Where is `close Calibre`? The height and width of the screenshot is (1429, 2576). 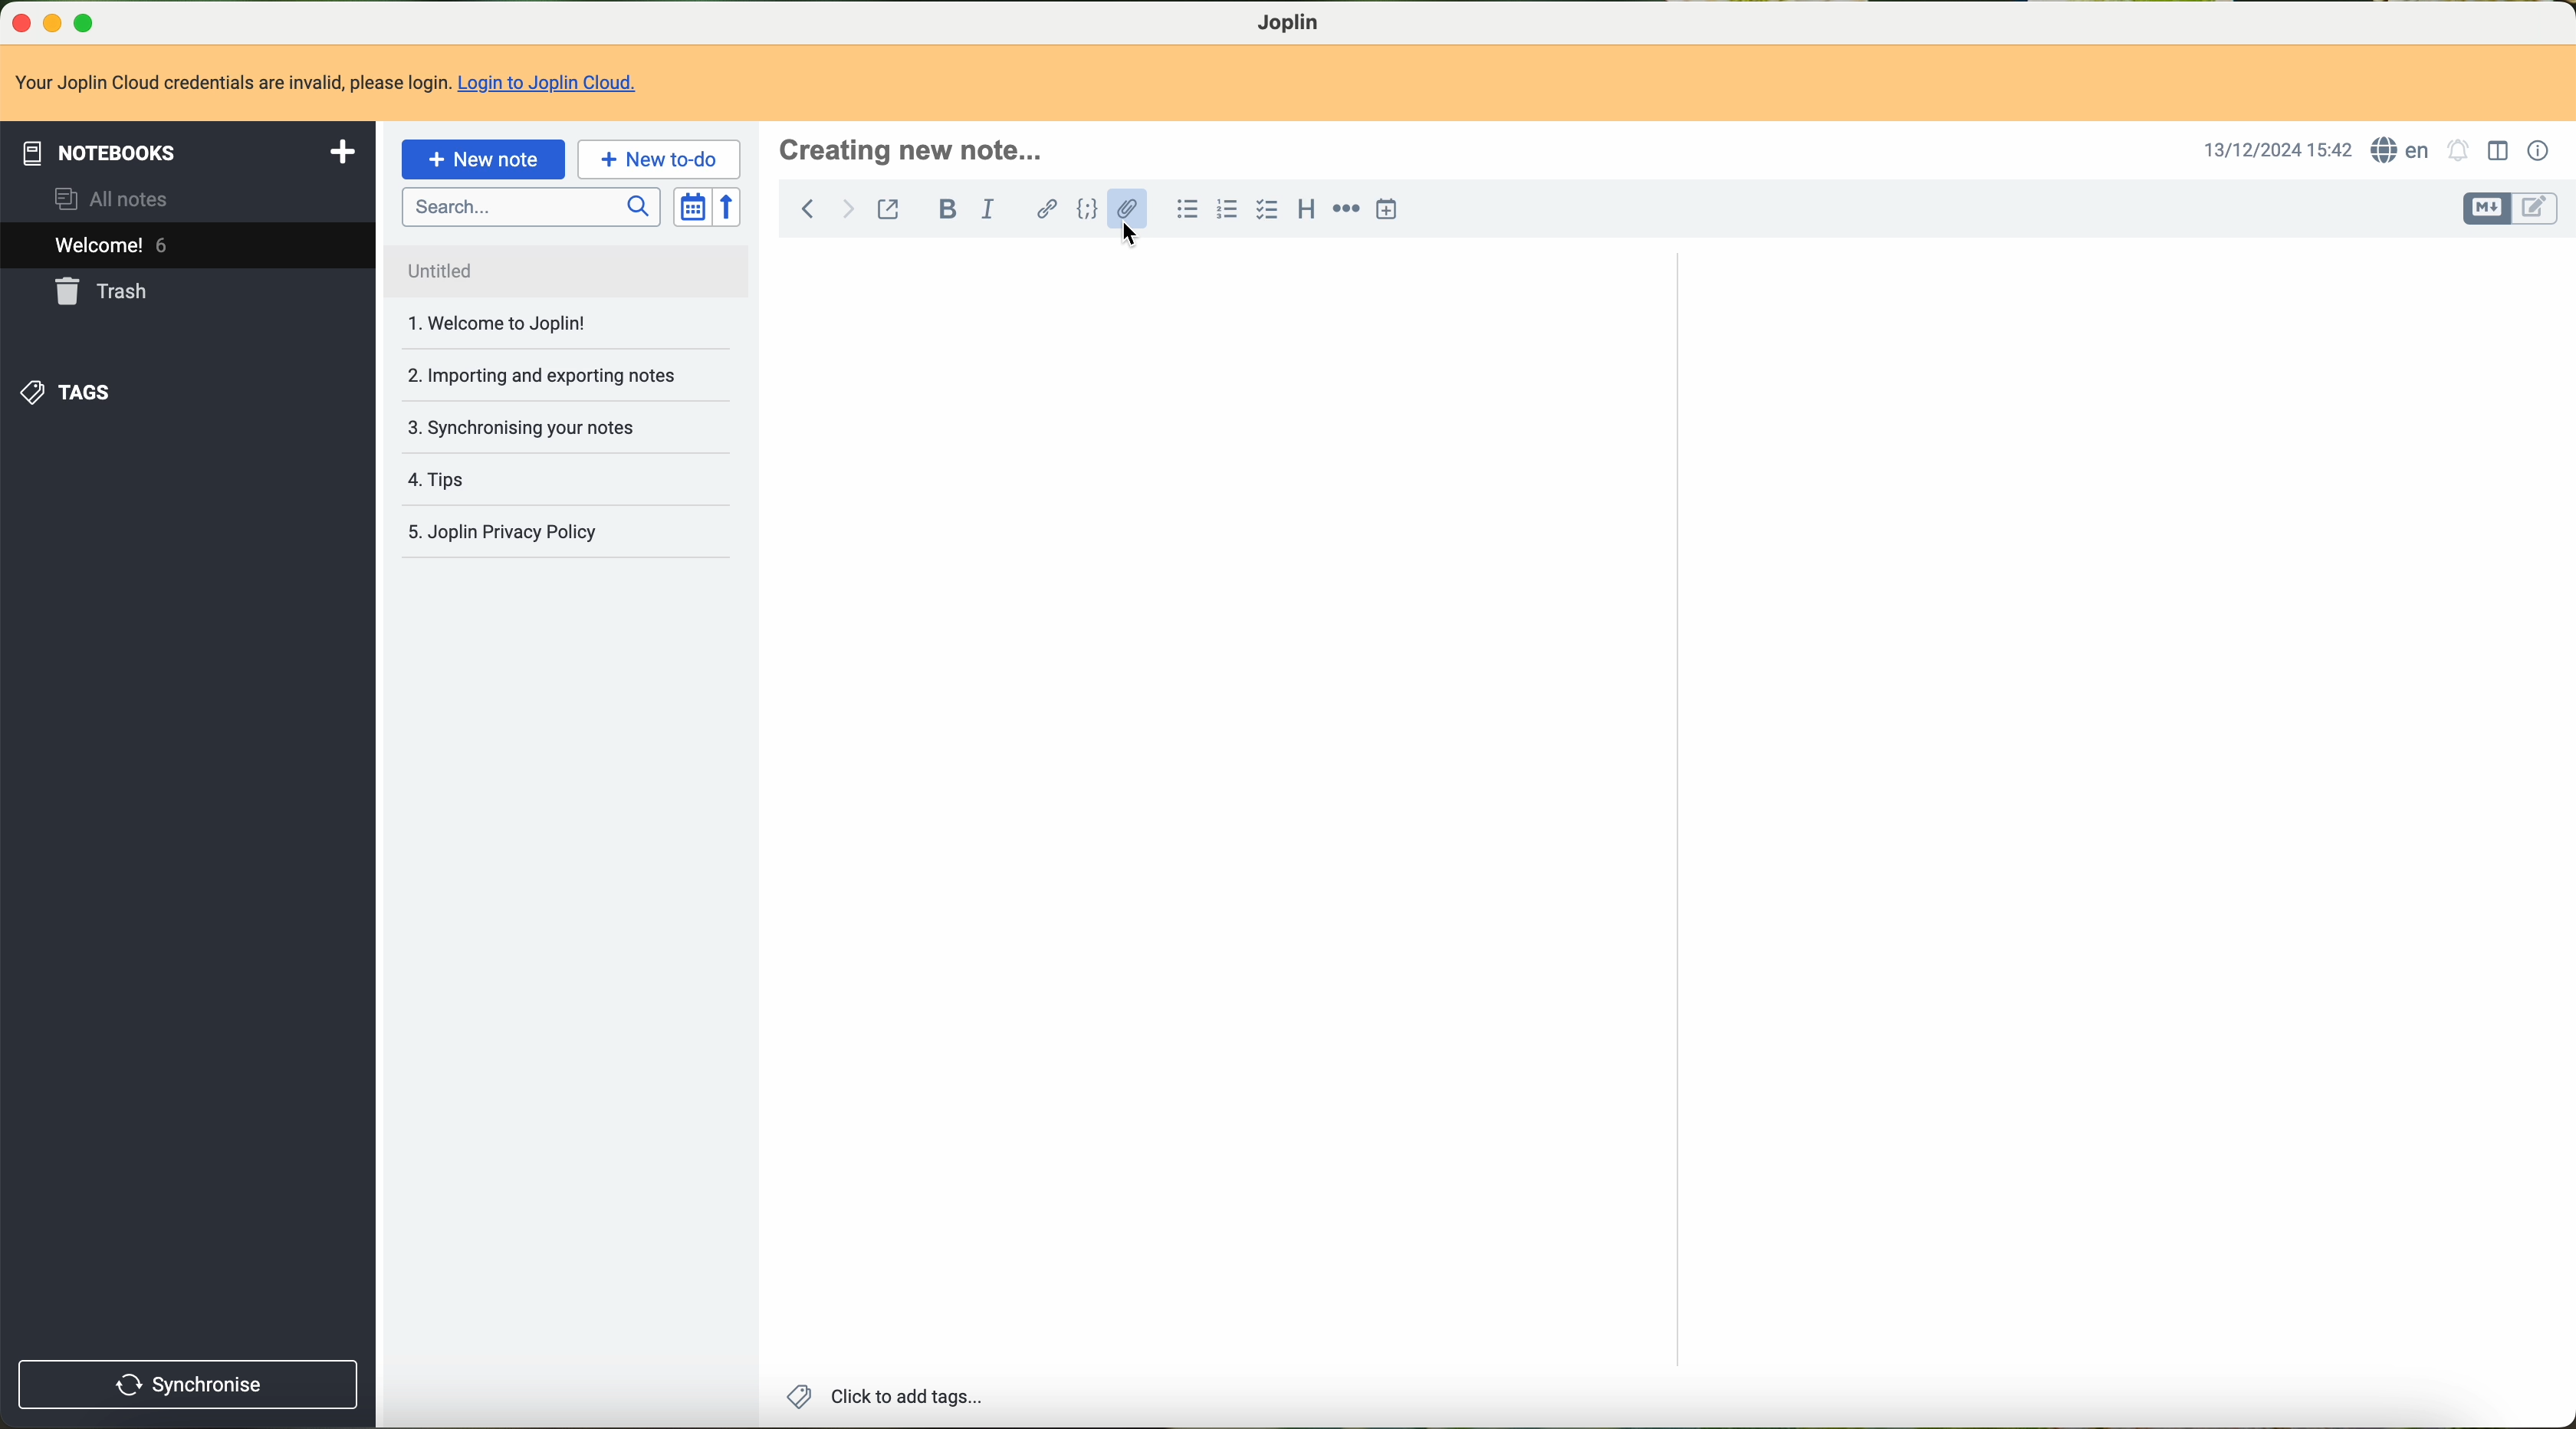
close Calibre is located at coordinates (19, 21).